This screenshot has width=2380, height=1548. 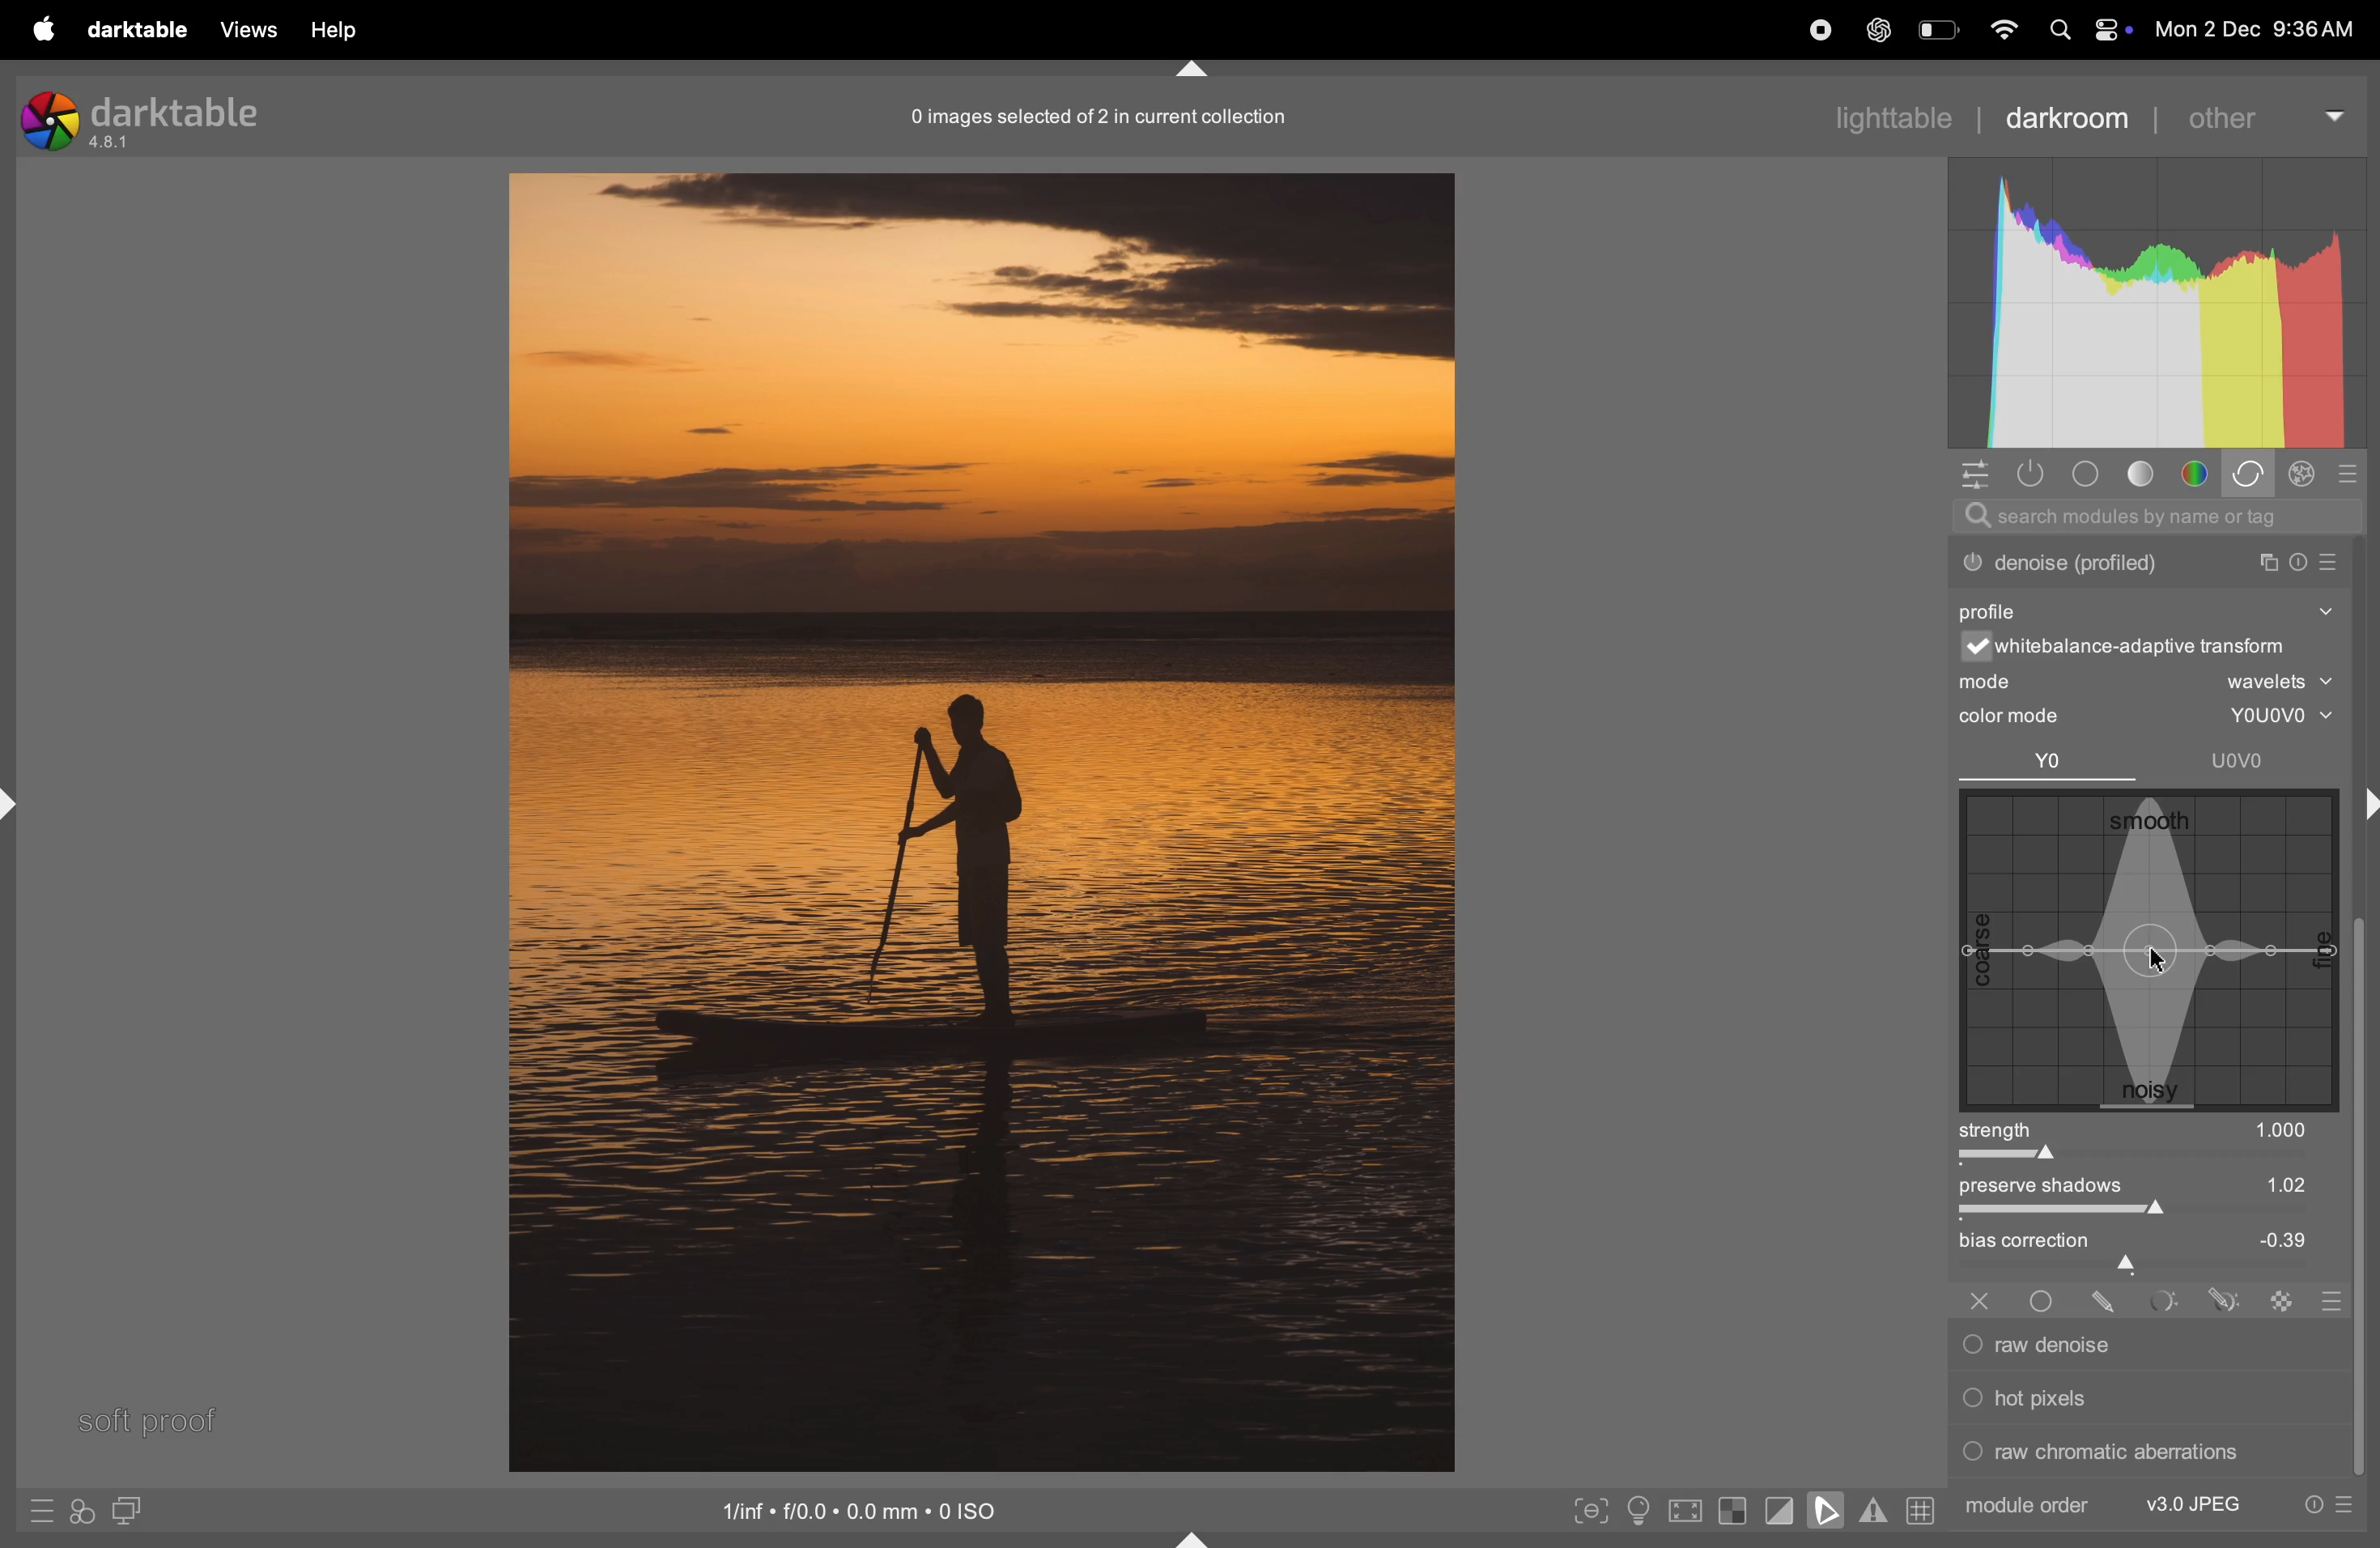 I want to click on toggle softproffing, so click(x=1826, y=1513).